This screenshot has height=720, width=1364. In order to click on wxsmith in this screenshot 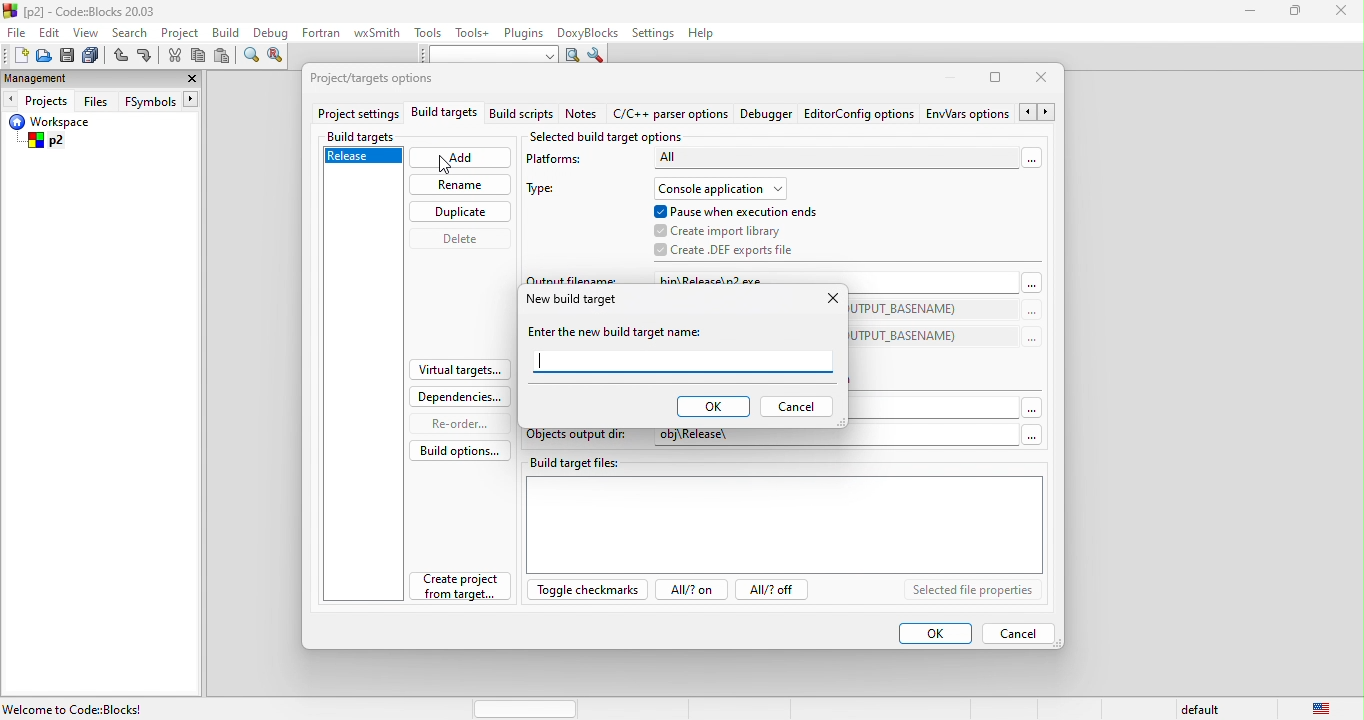, I will do `click(377, 33)`.